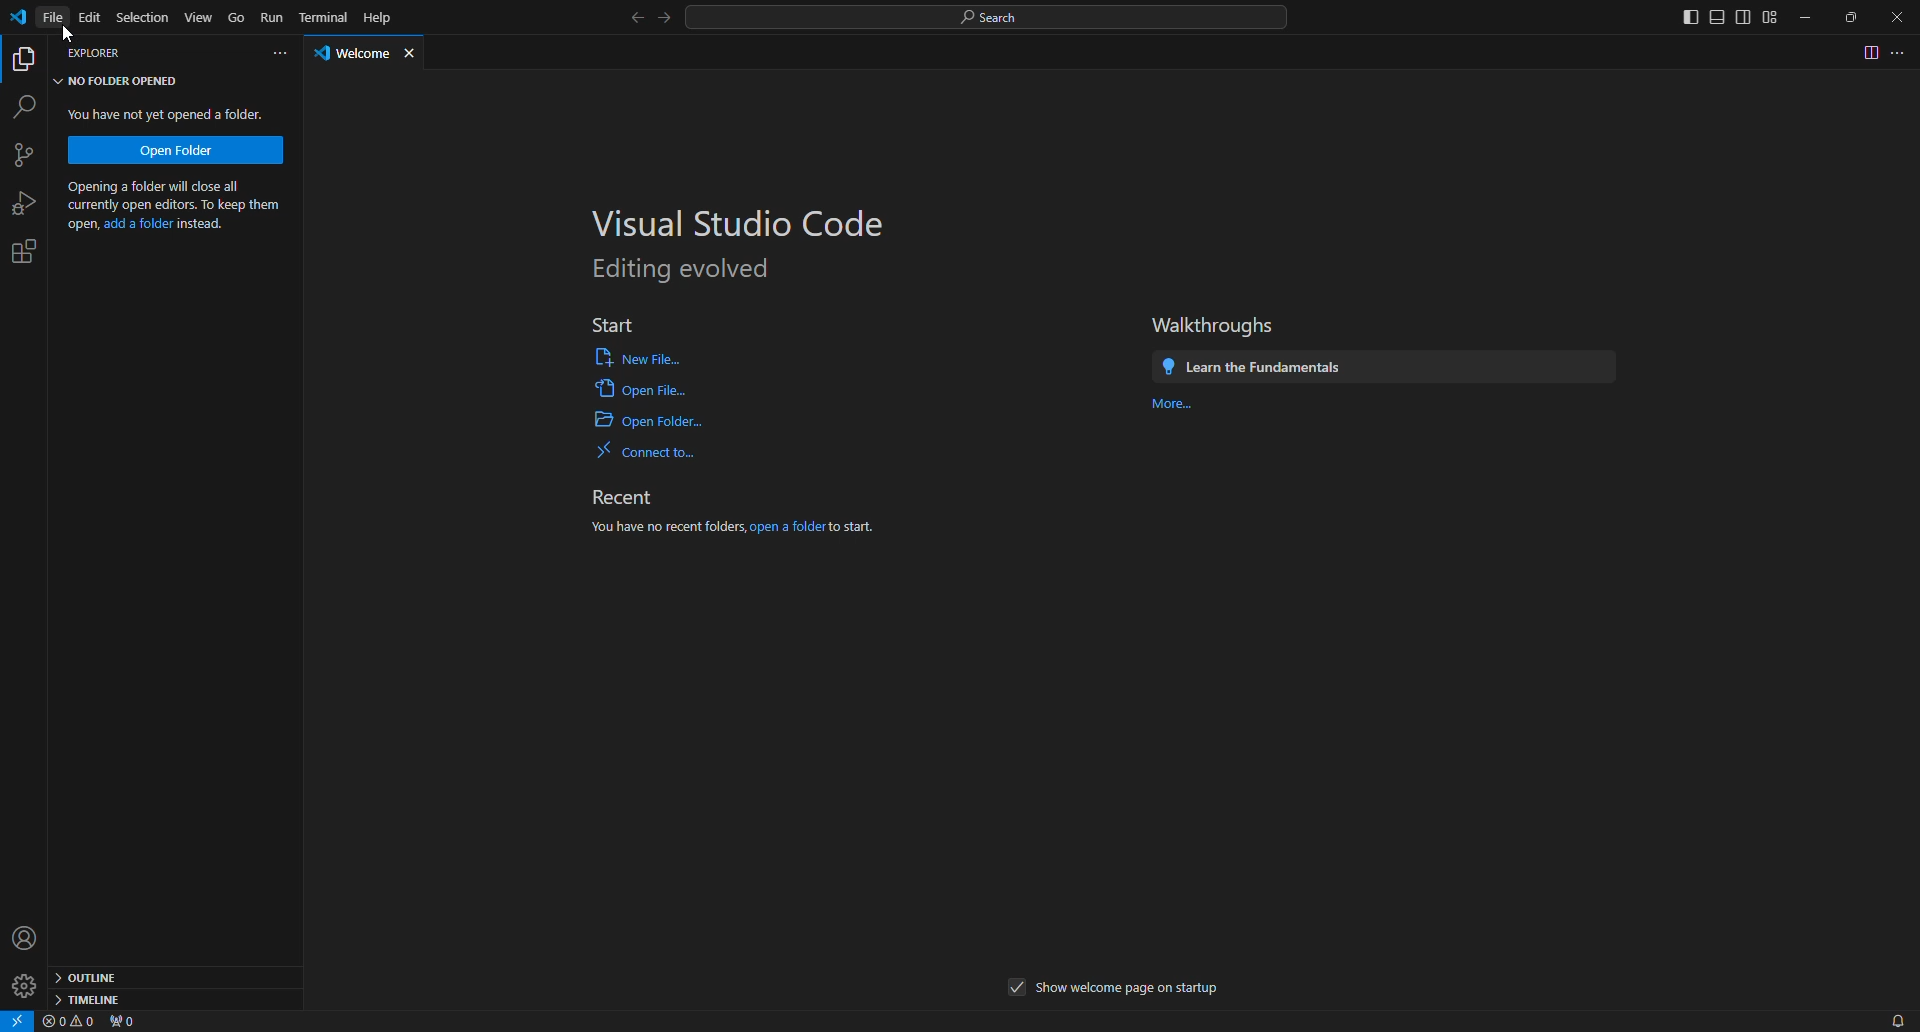  What do you see at coordinates (29, 936) in the screenshot?
I see `accounts` at bounding box center [29, 936].